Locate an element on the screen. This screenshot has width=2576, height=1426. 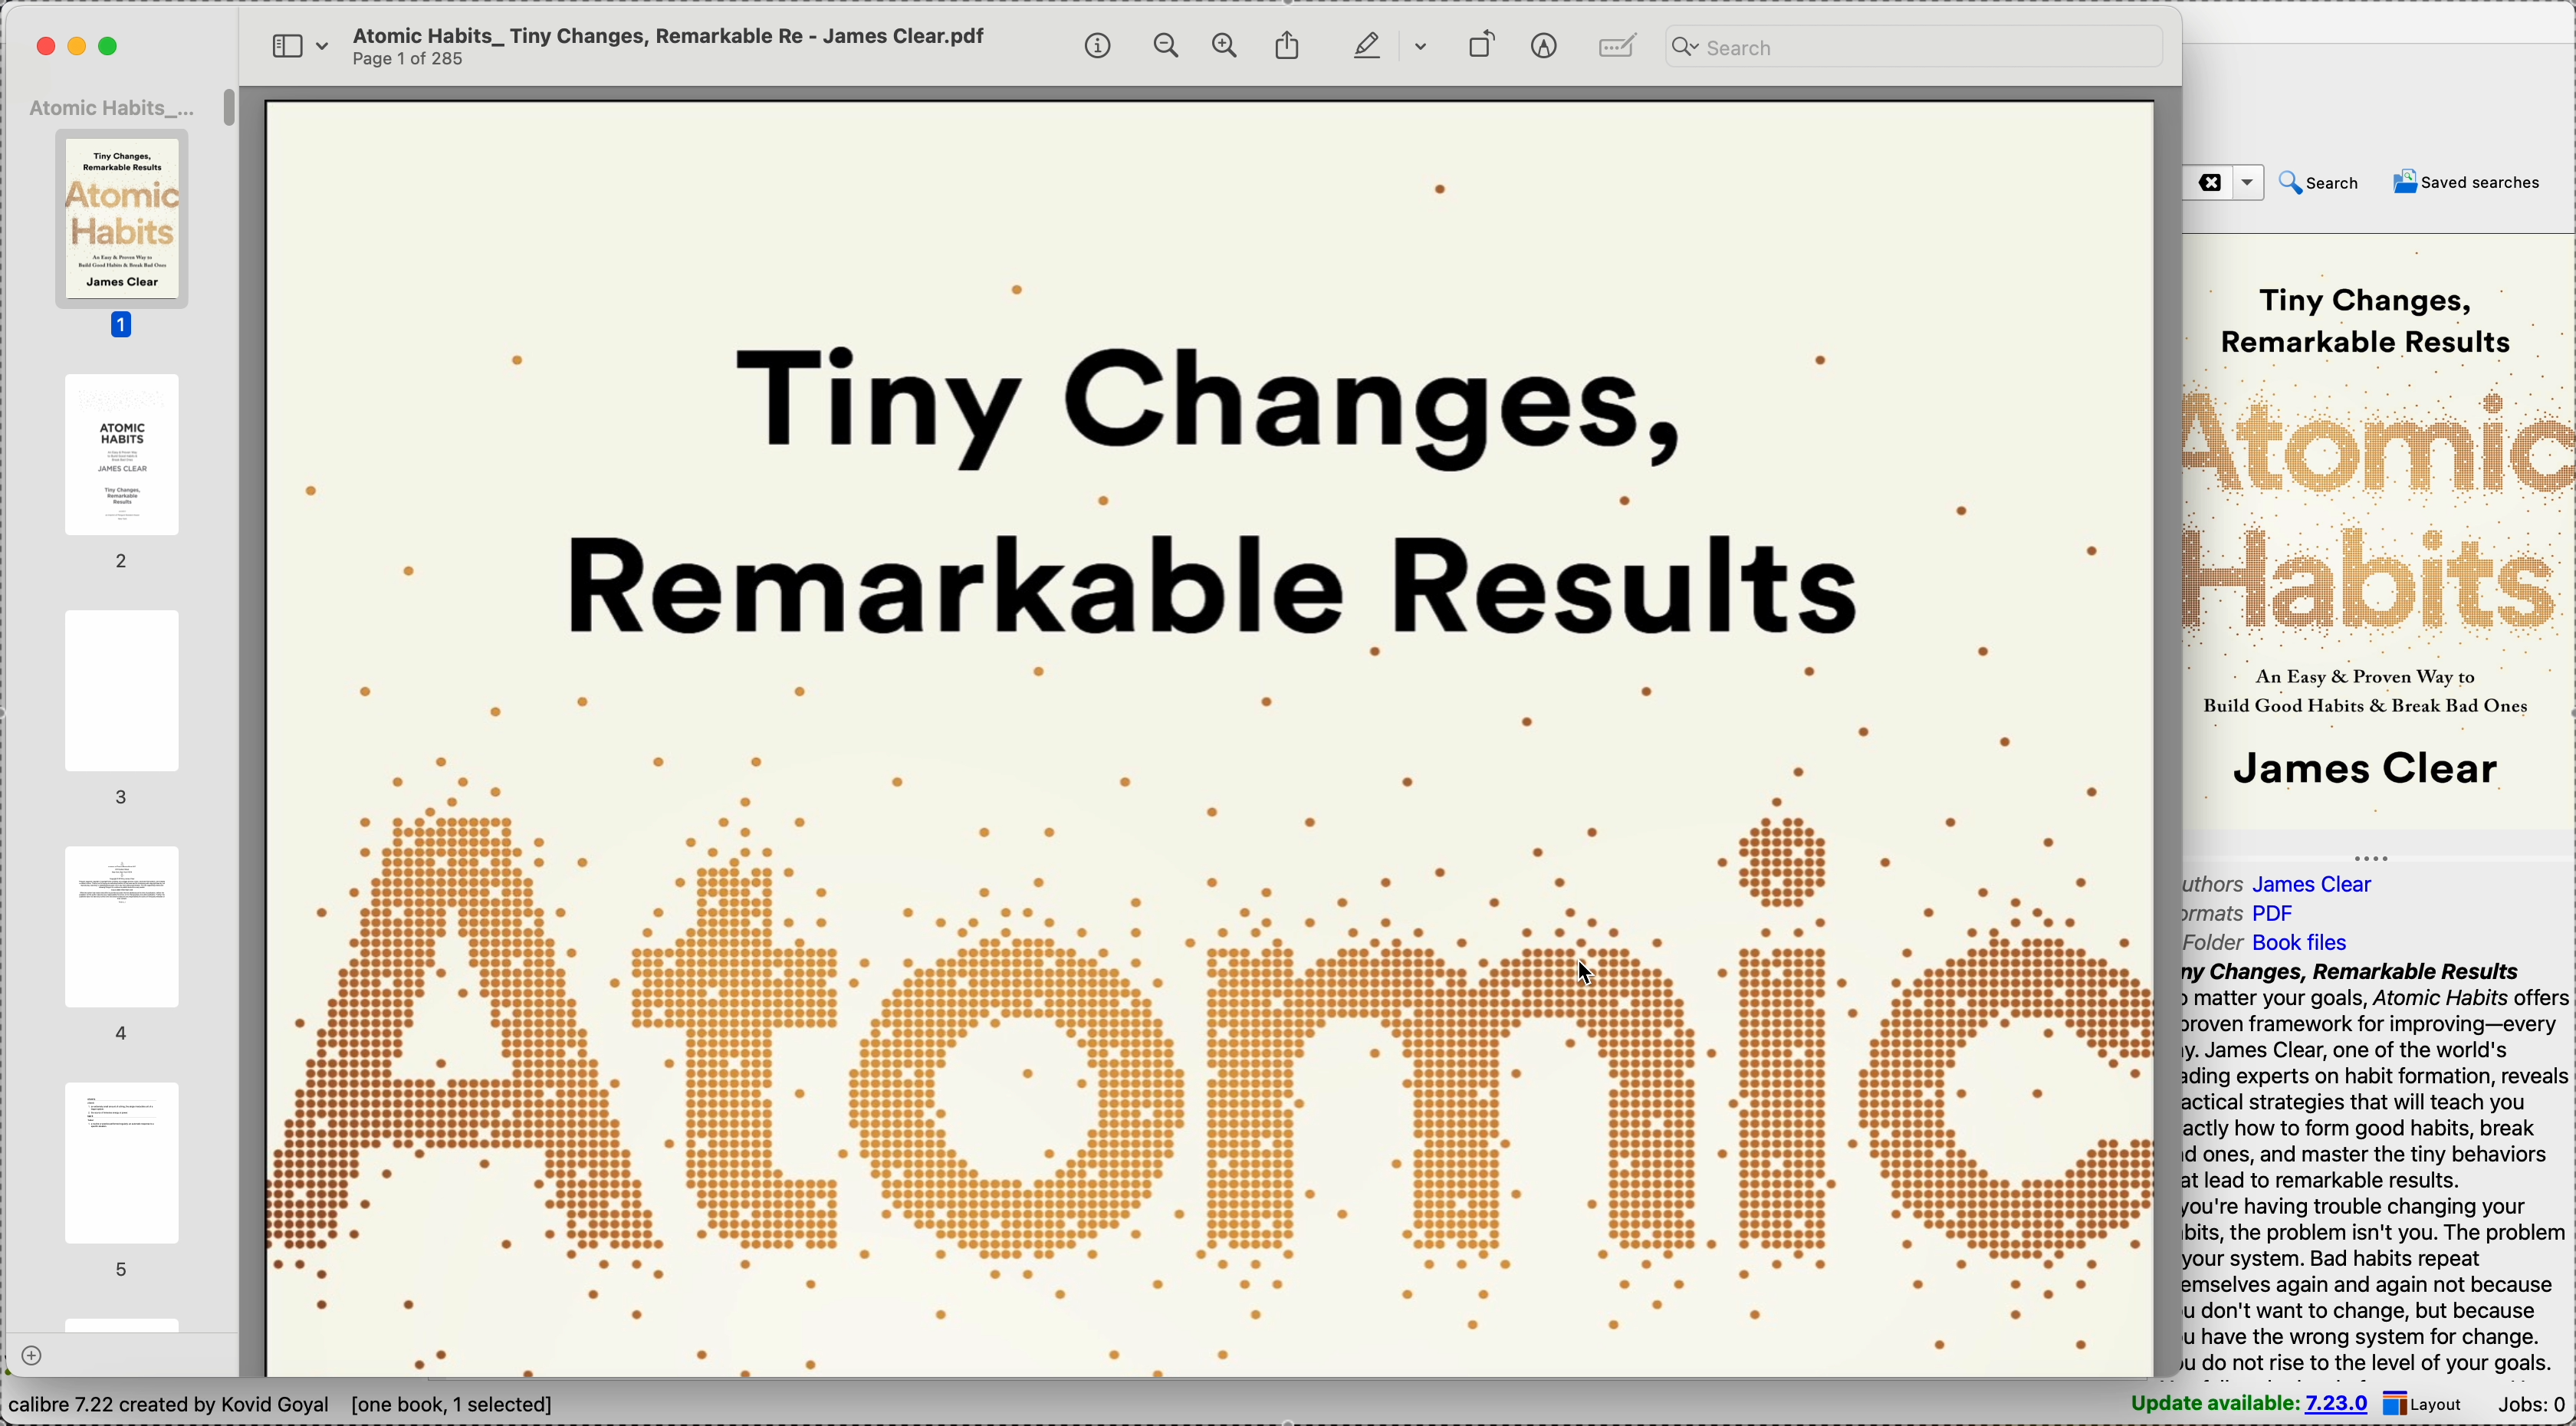
third page is located at coordinates (123, 709).